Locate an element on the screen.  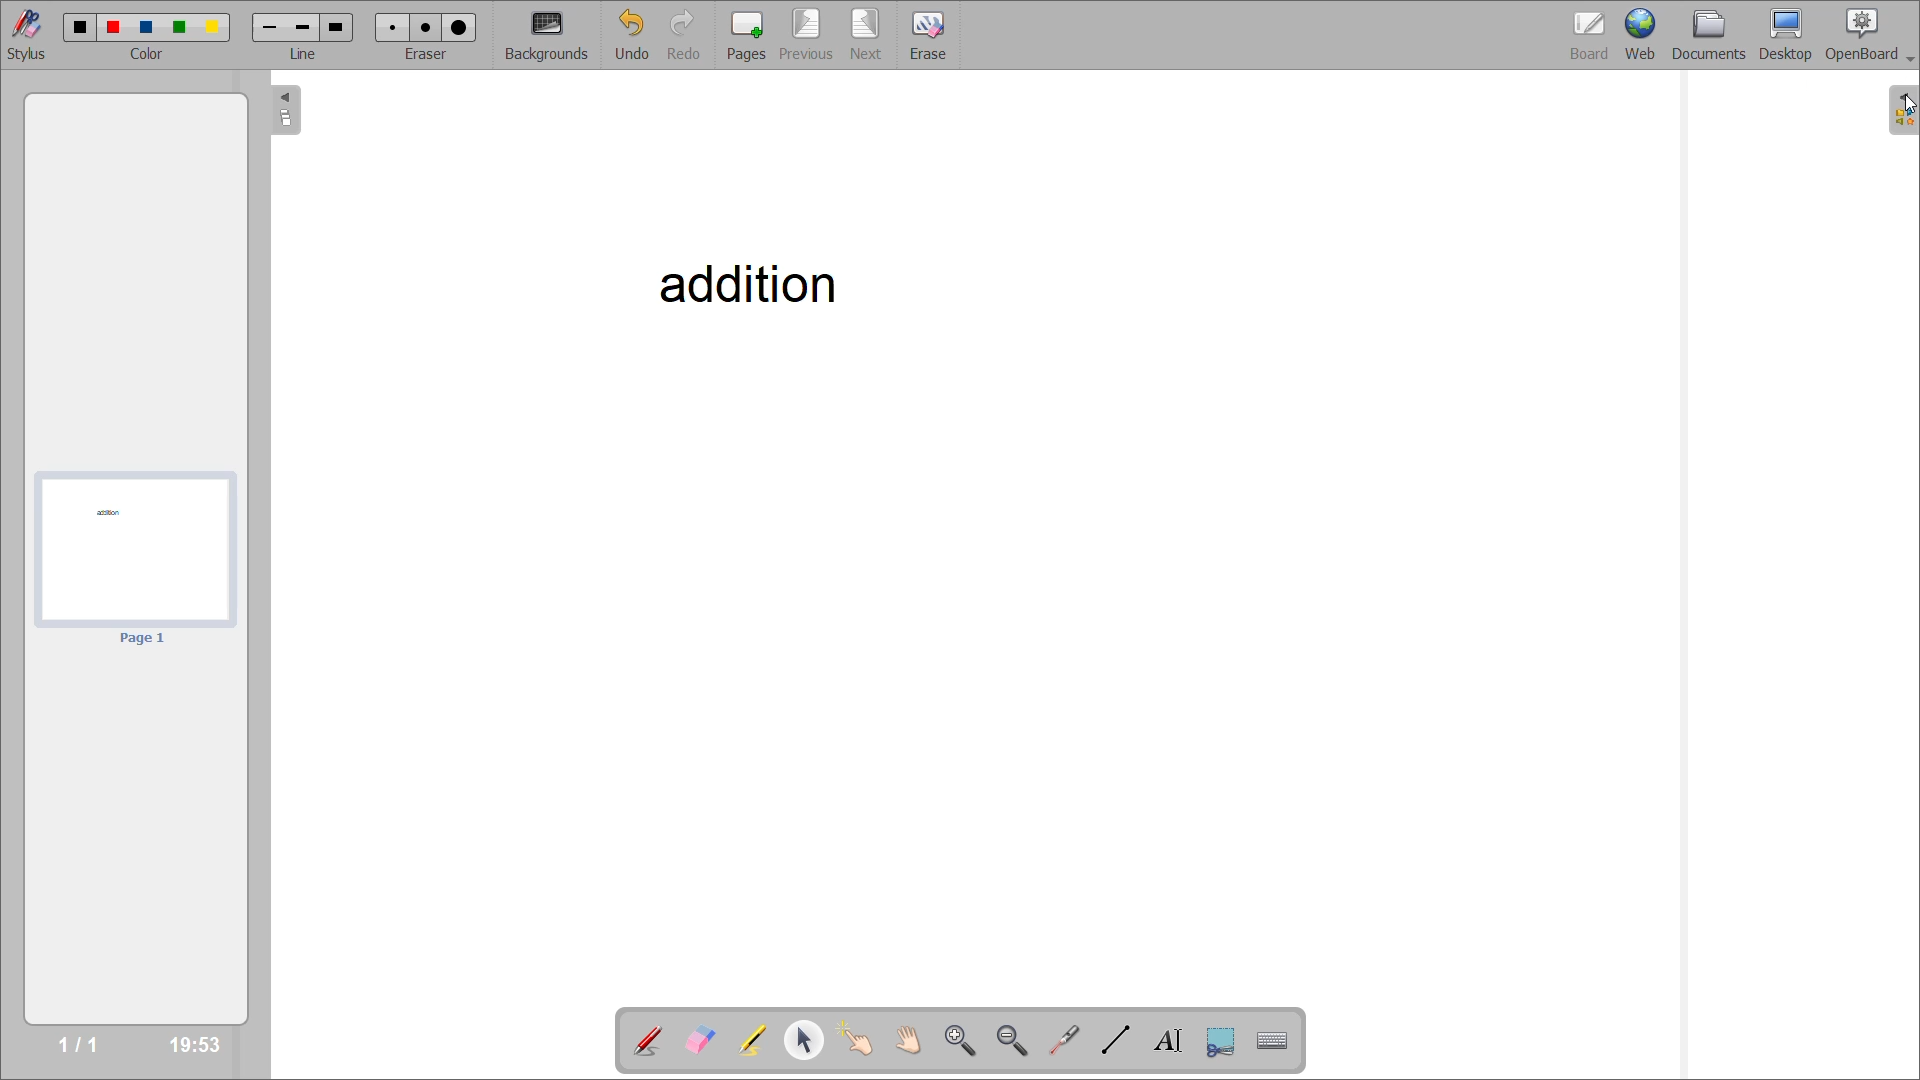
cursor is located at coordinates (1906, 107).